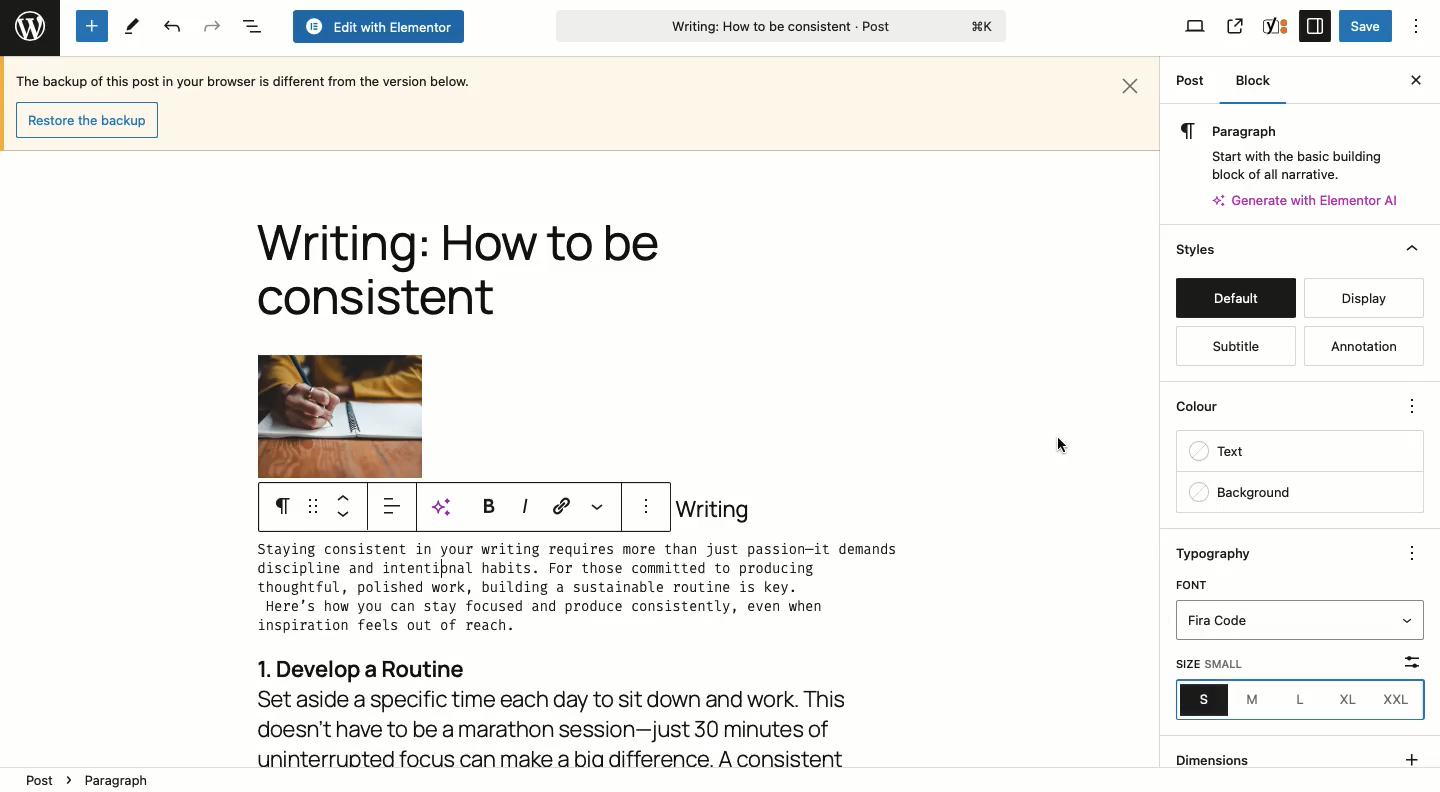 The image size is (1440, 792). Describe the element at coordinates (1196, 28) in the screenshot. I see `View` at that location.